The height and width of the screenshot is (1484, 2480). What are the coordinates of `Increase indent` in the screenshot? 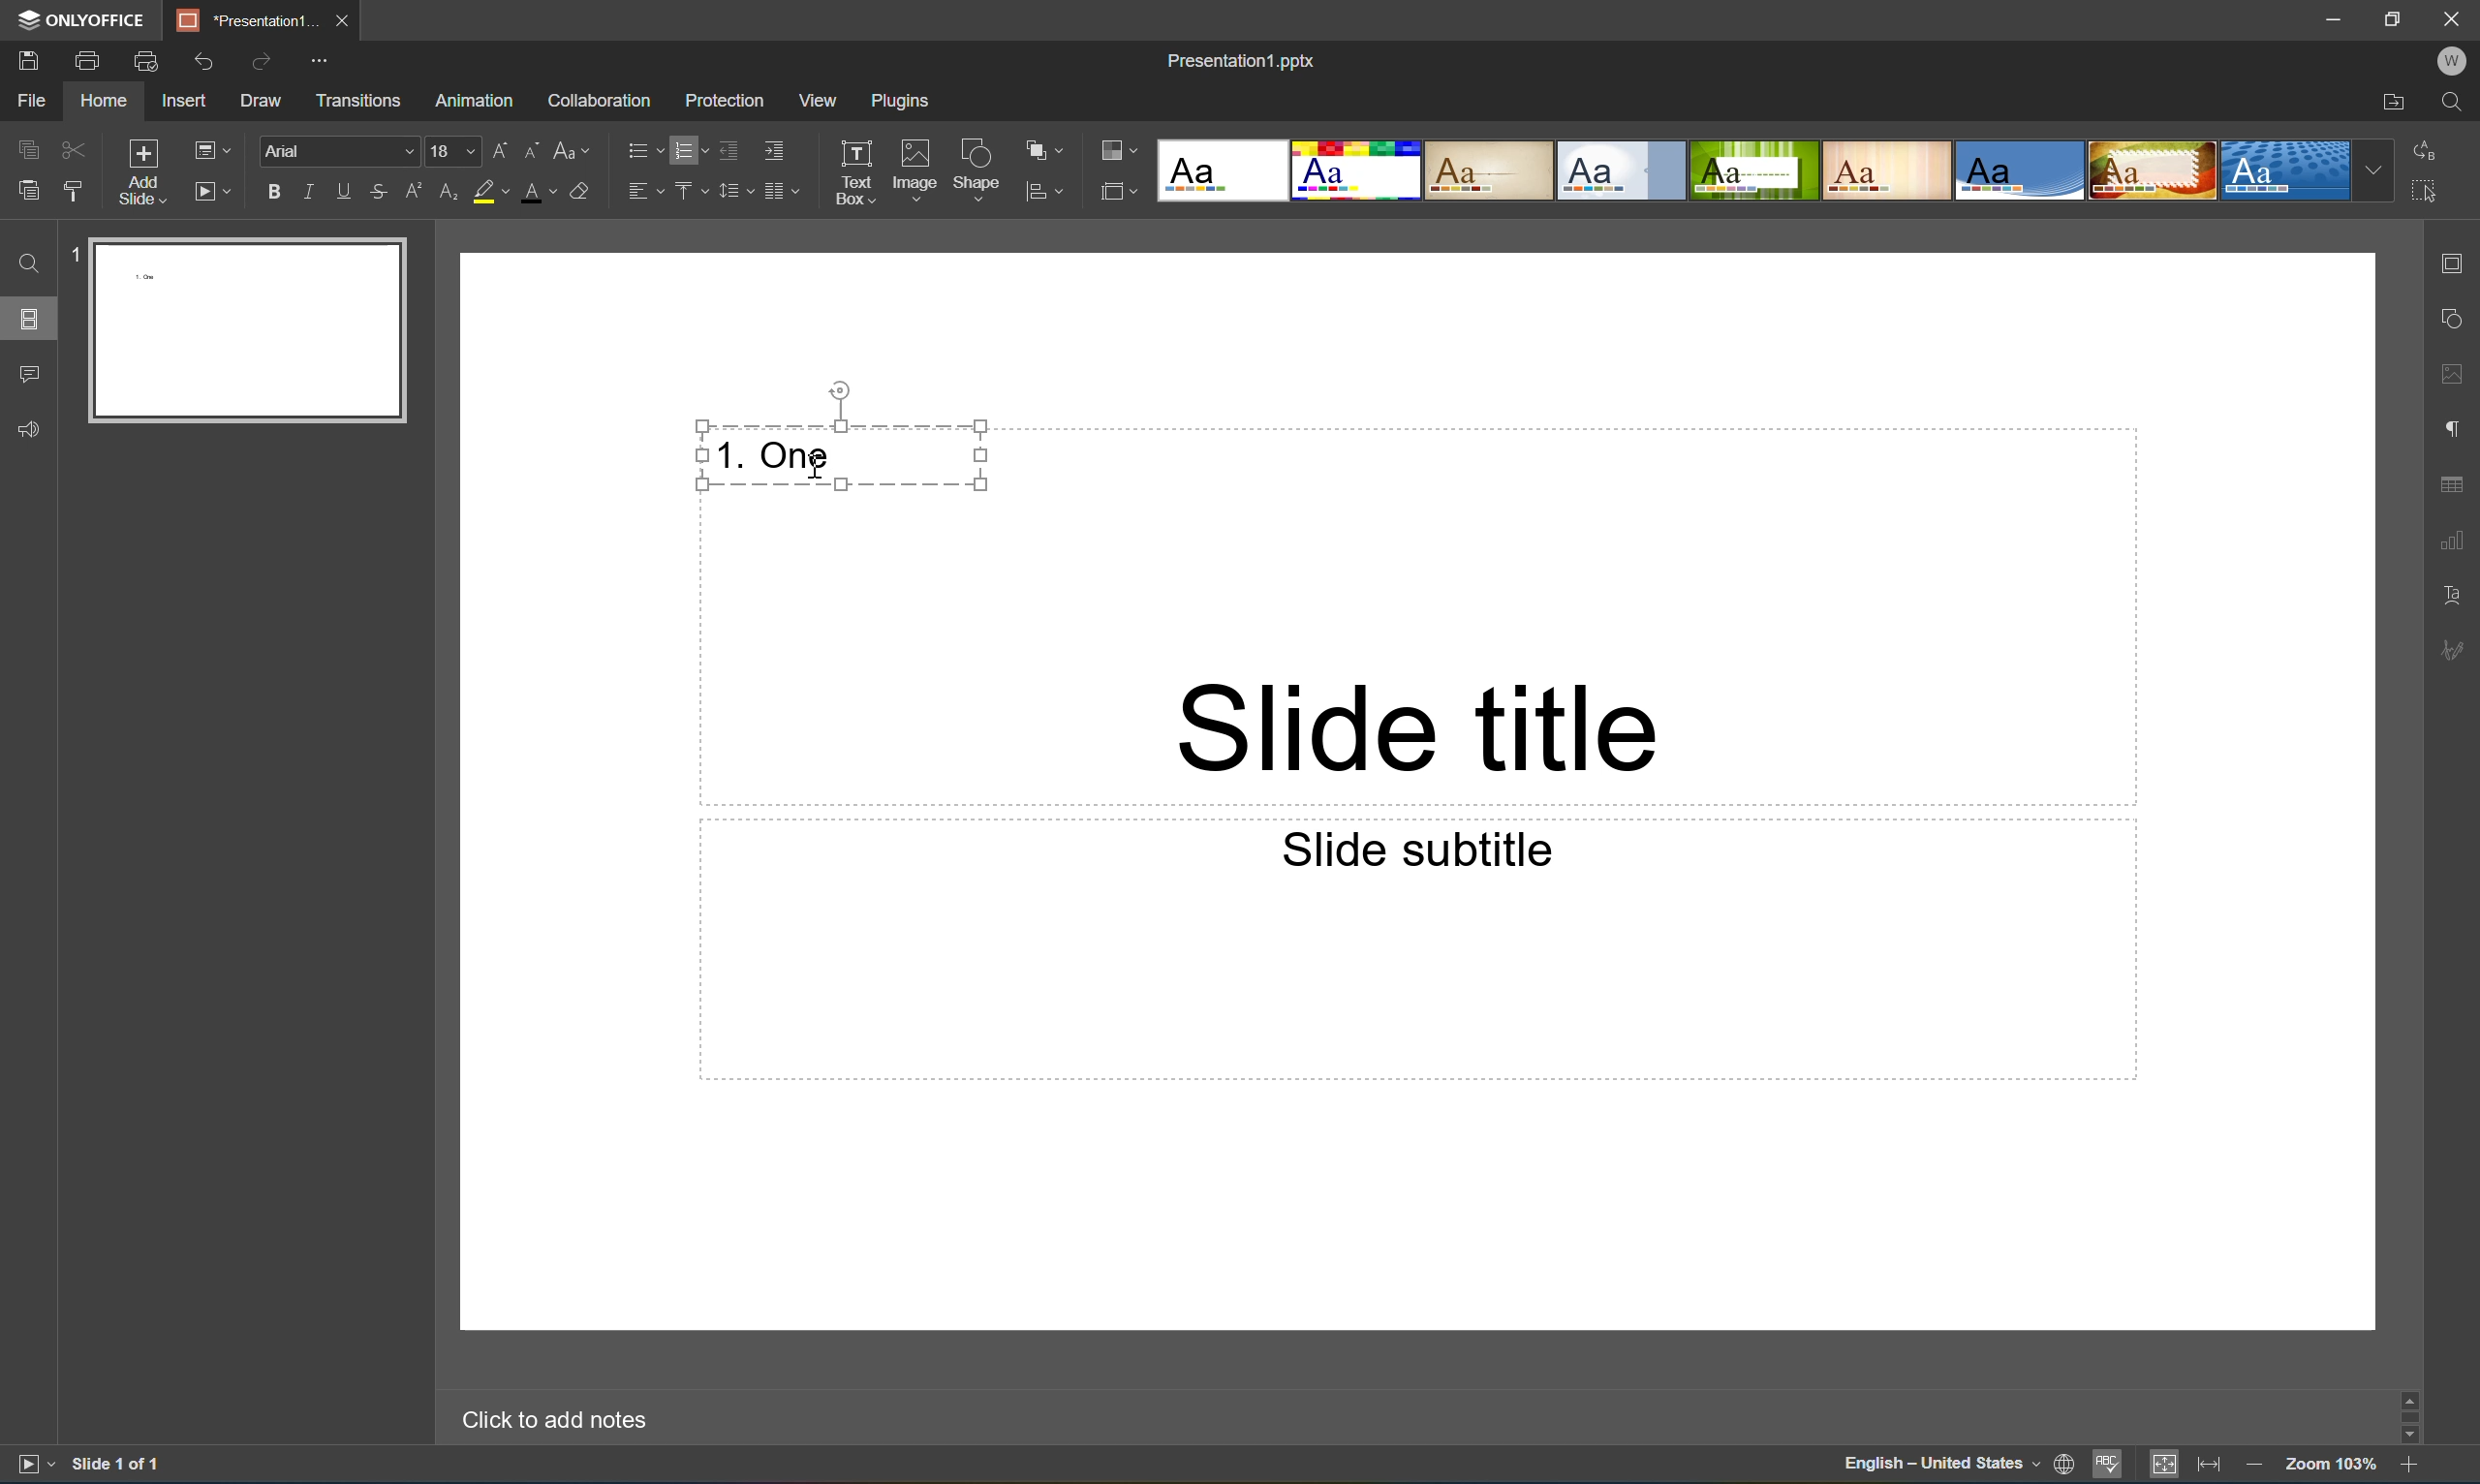 It's located at (774, 152).